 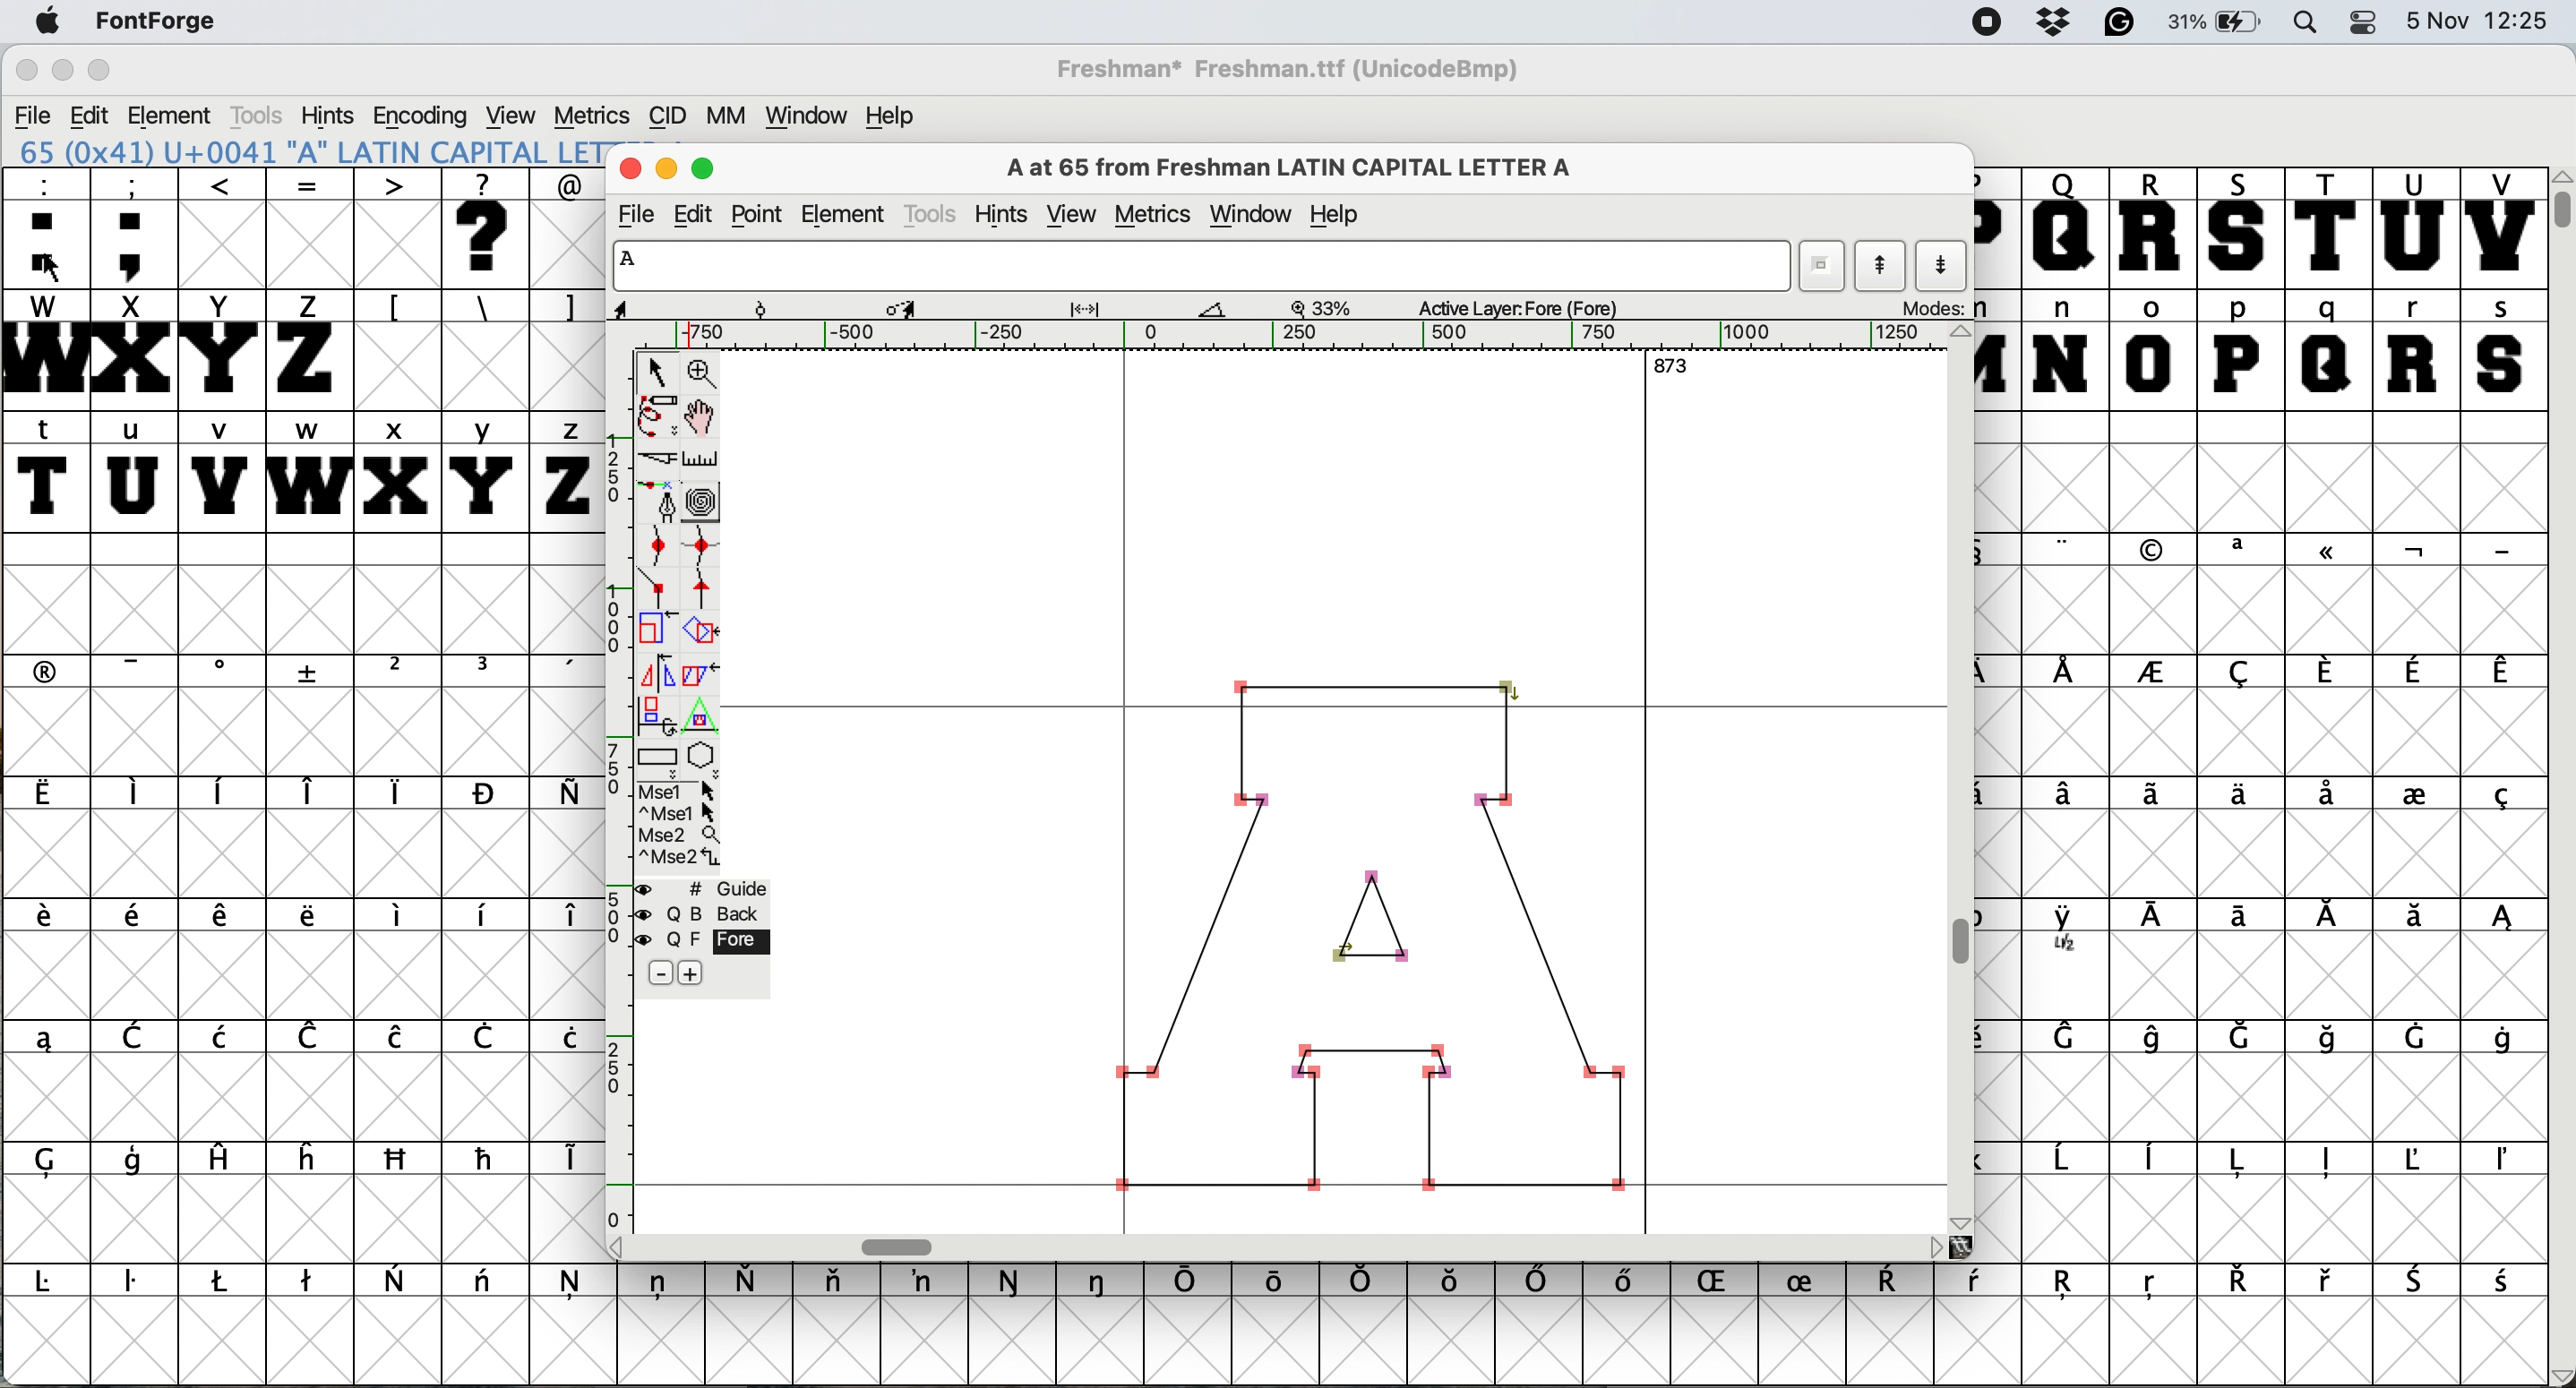 I want to click on current word list, so click(x=1820, y=267).